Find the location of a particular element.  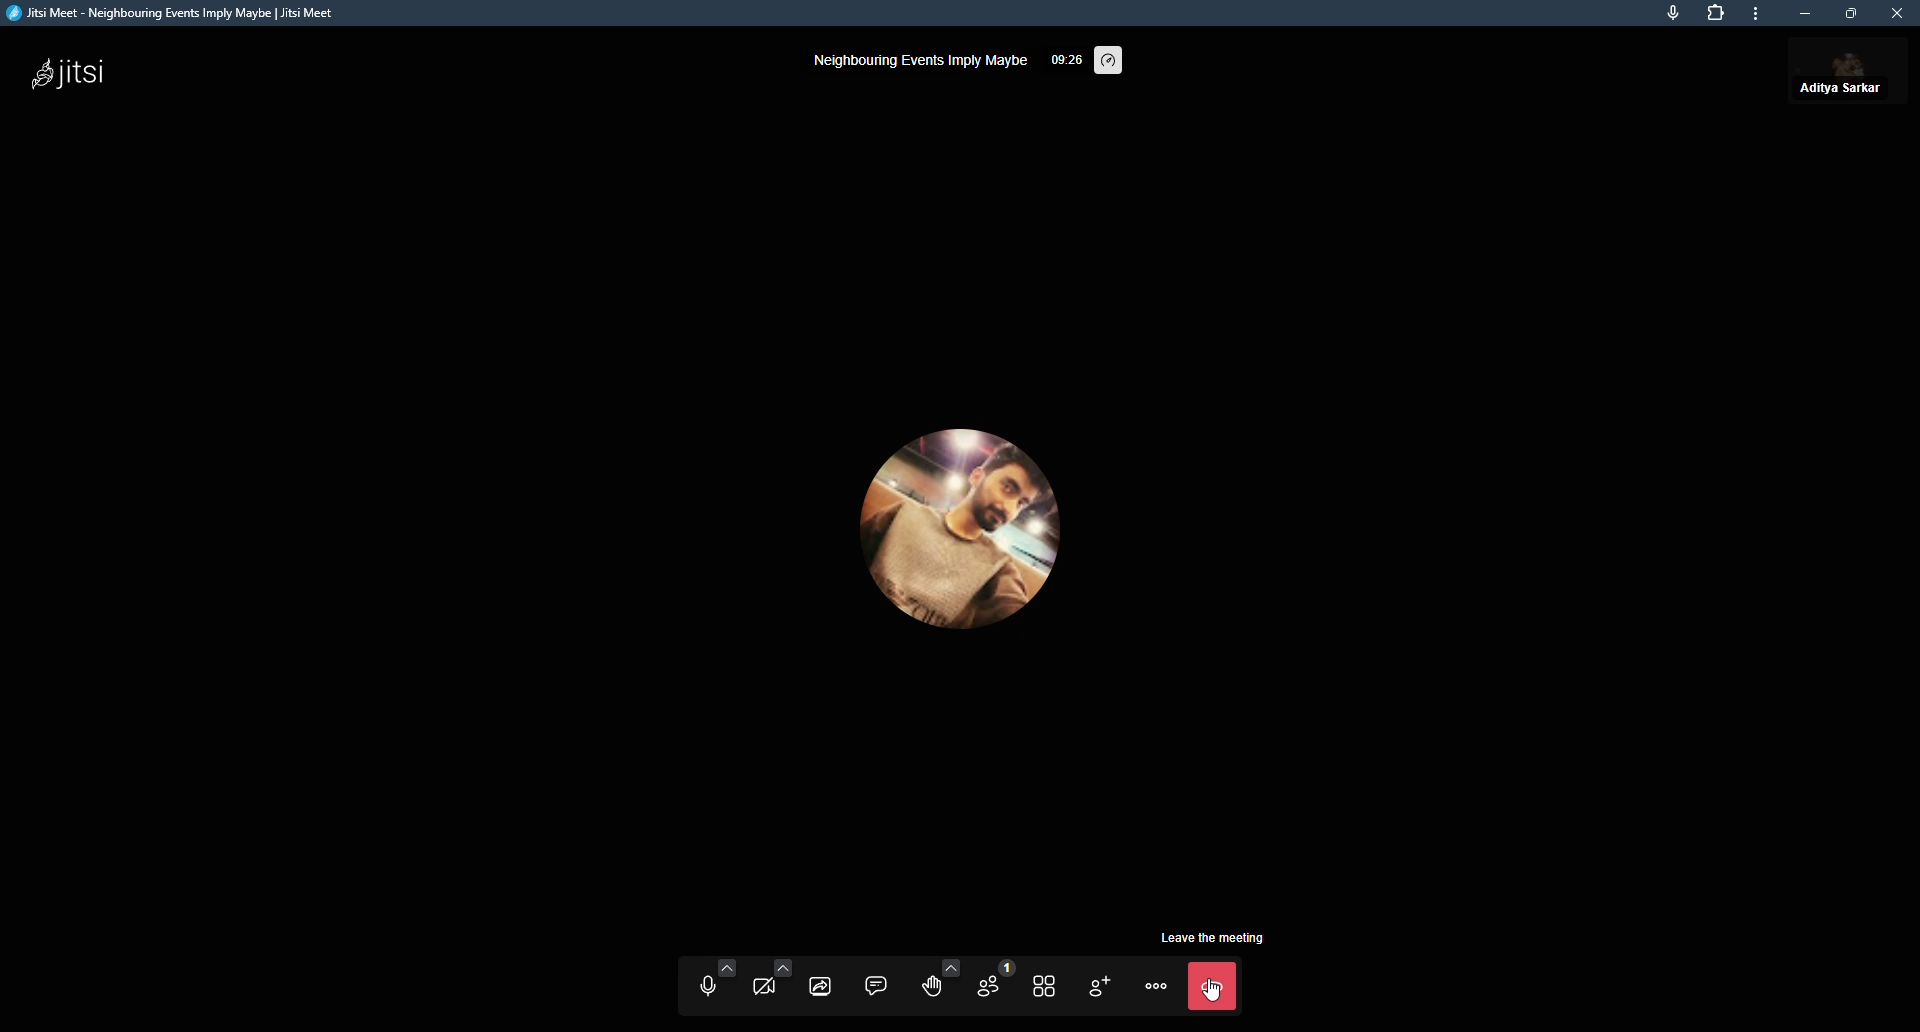

leave meeting is located at coordinates (1213, 988).